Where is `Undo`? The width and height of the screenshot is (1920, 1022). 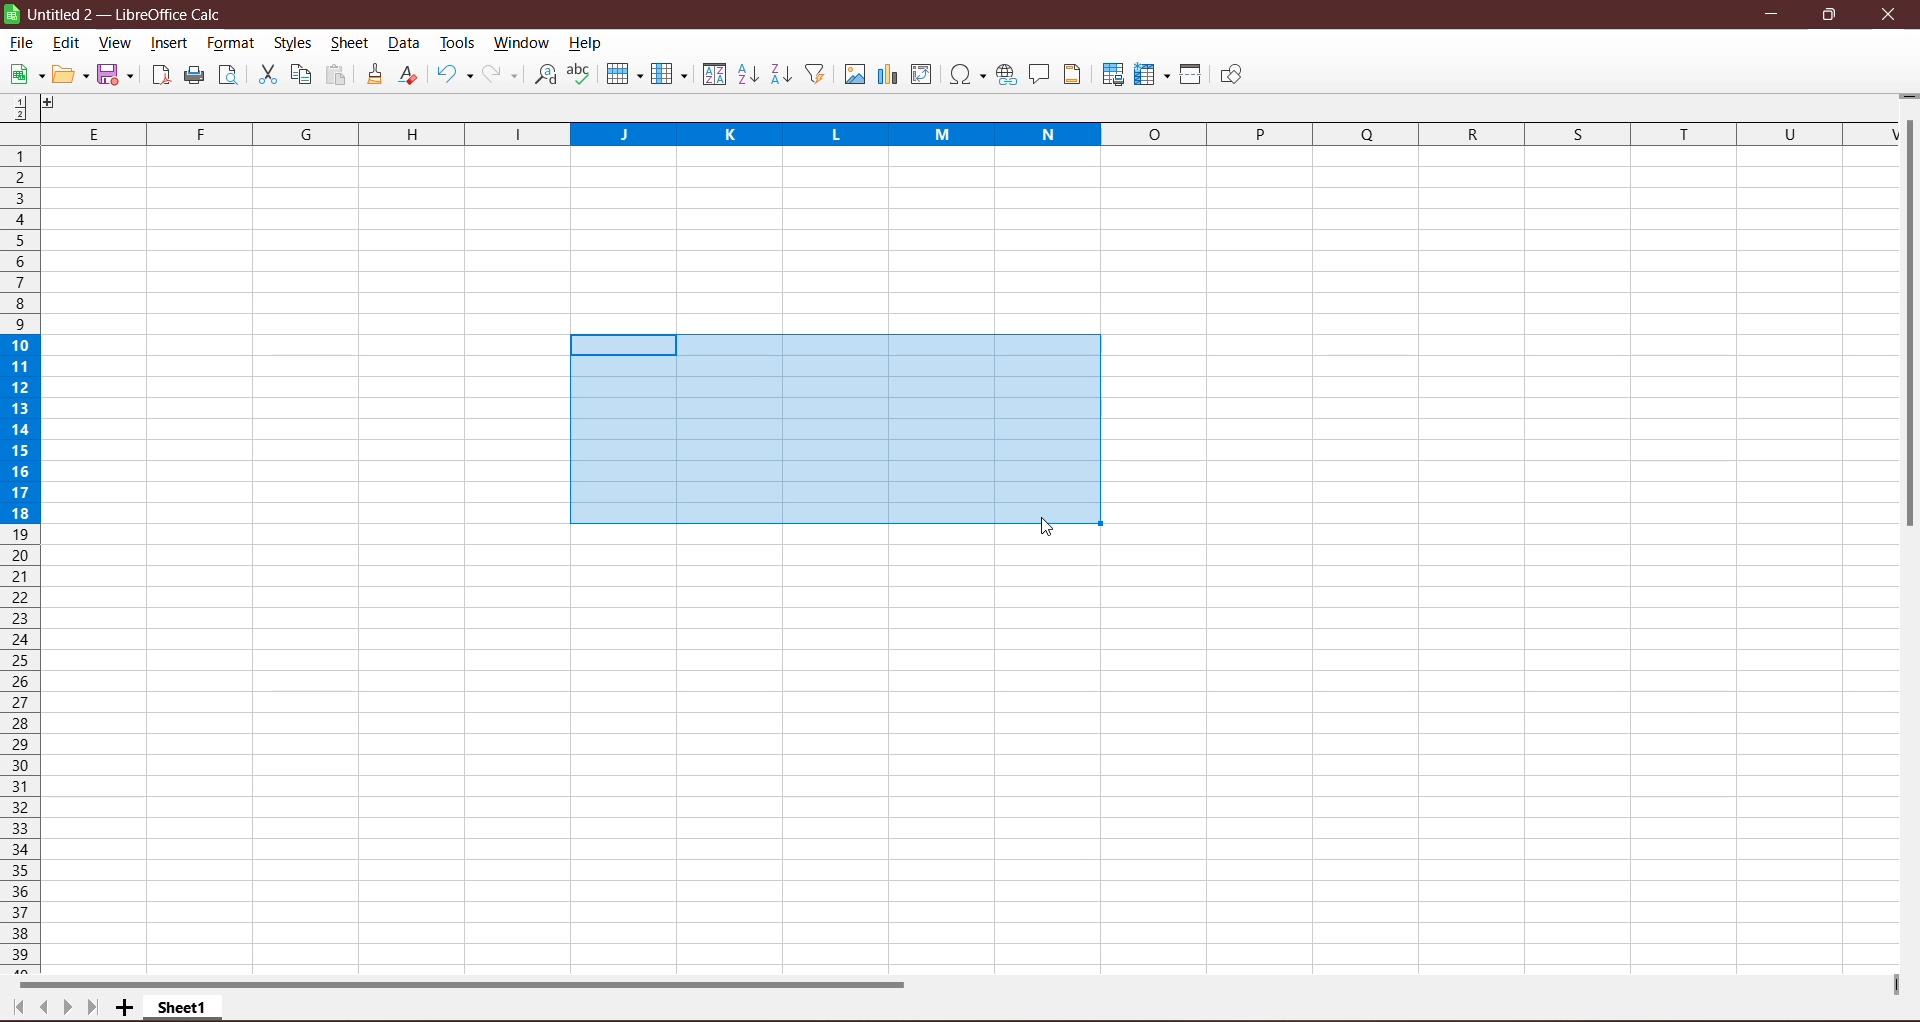 Undo is located at coordinates (455, 76).